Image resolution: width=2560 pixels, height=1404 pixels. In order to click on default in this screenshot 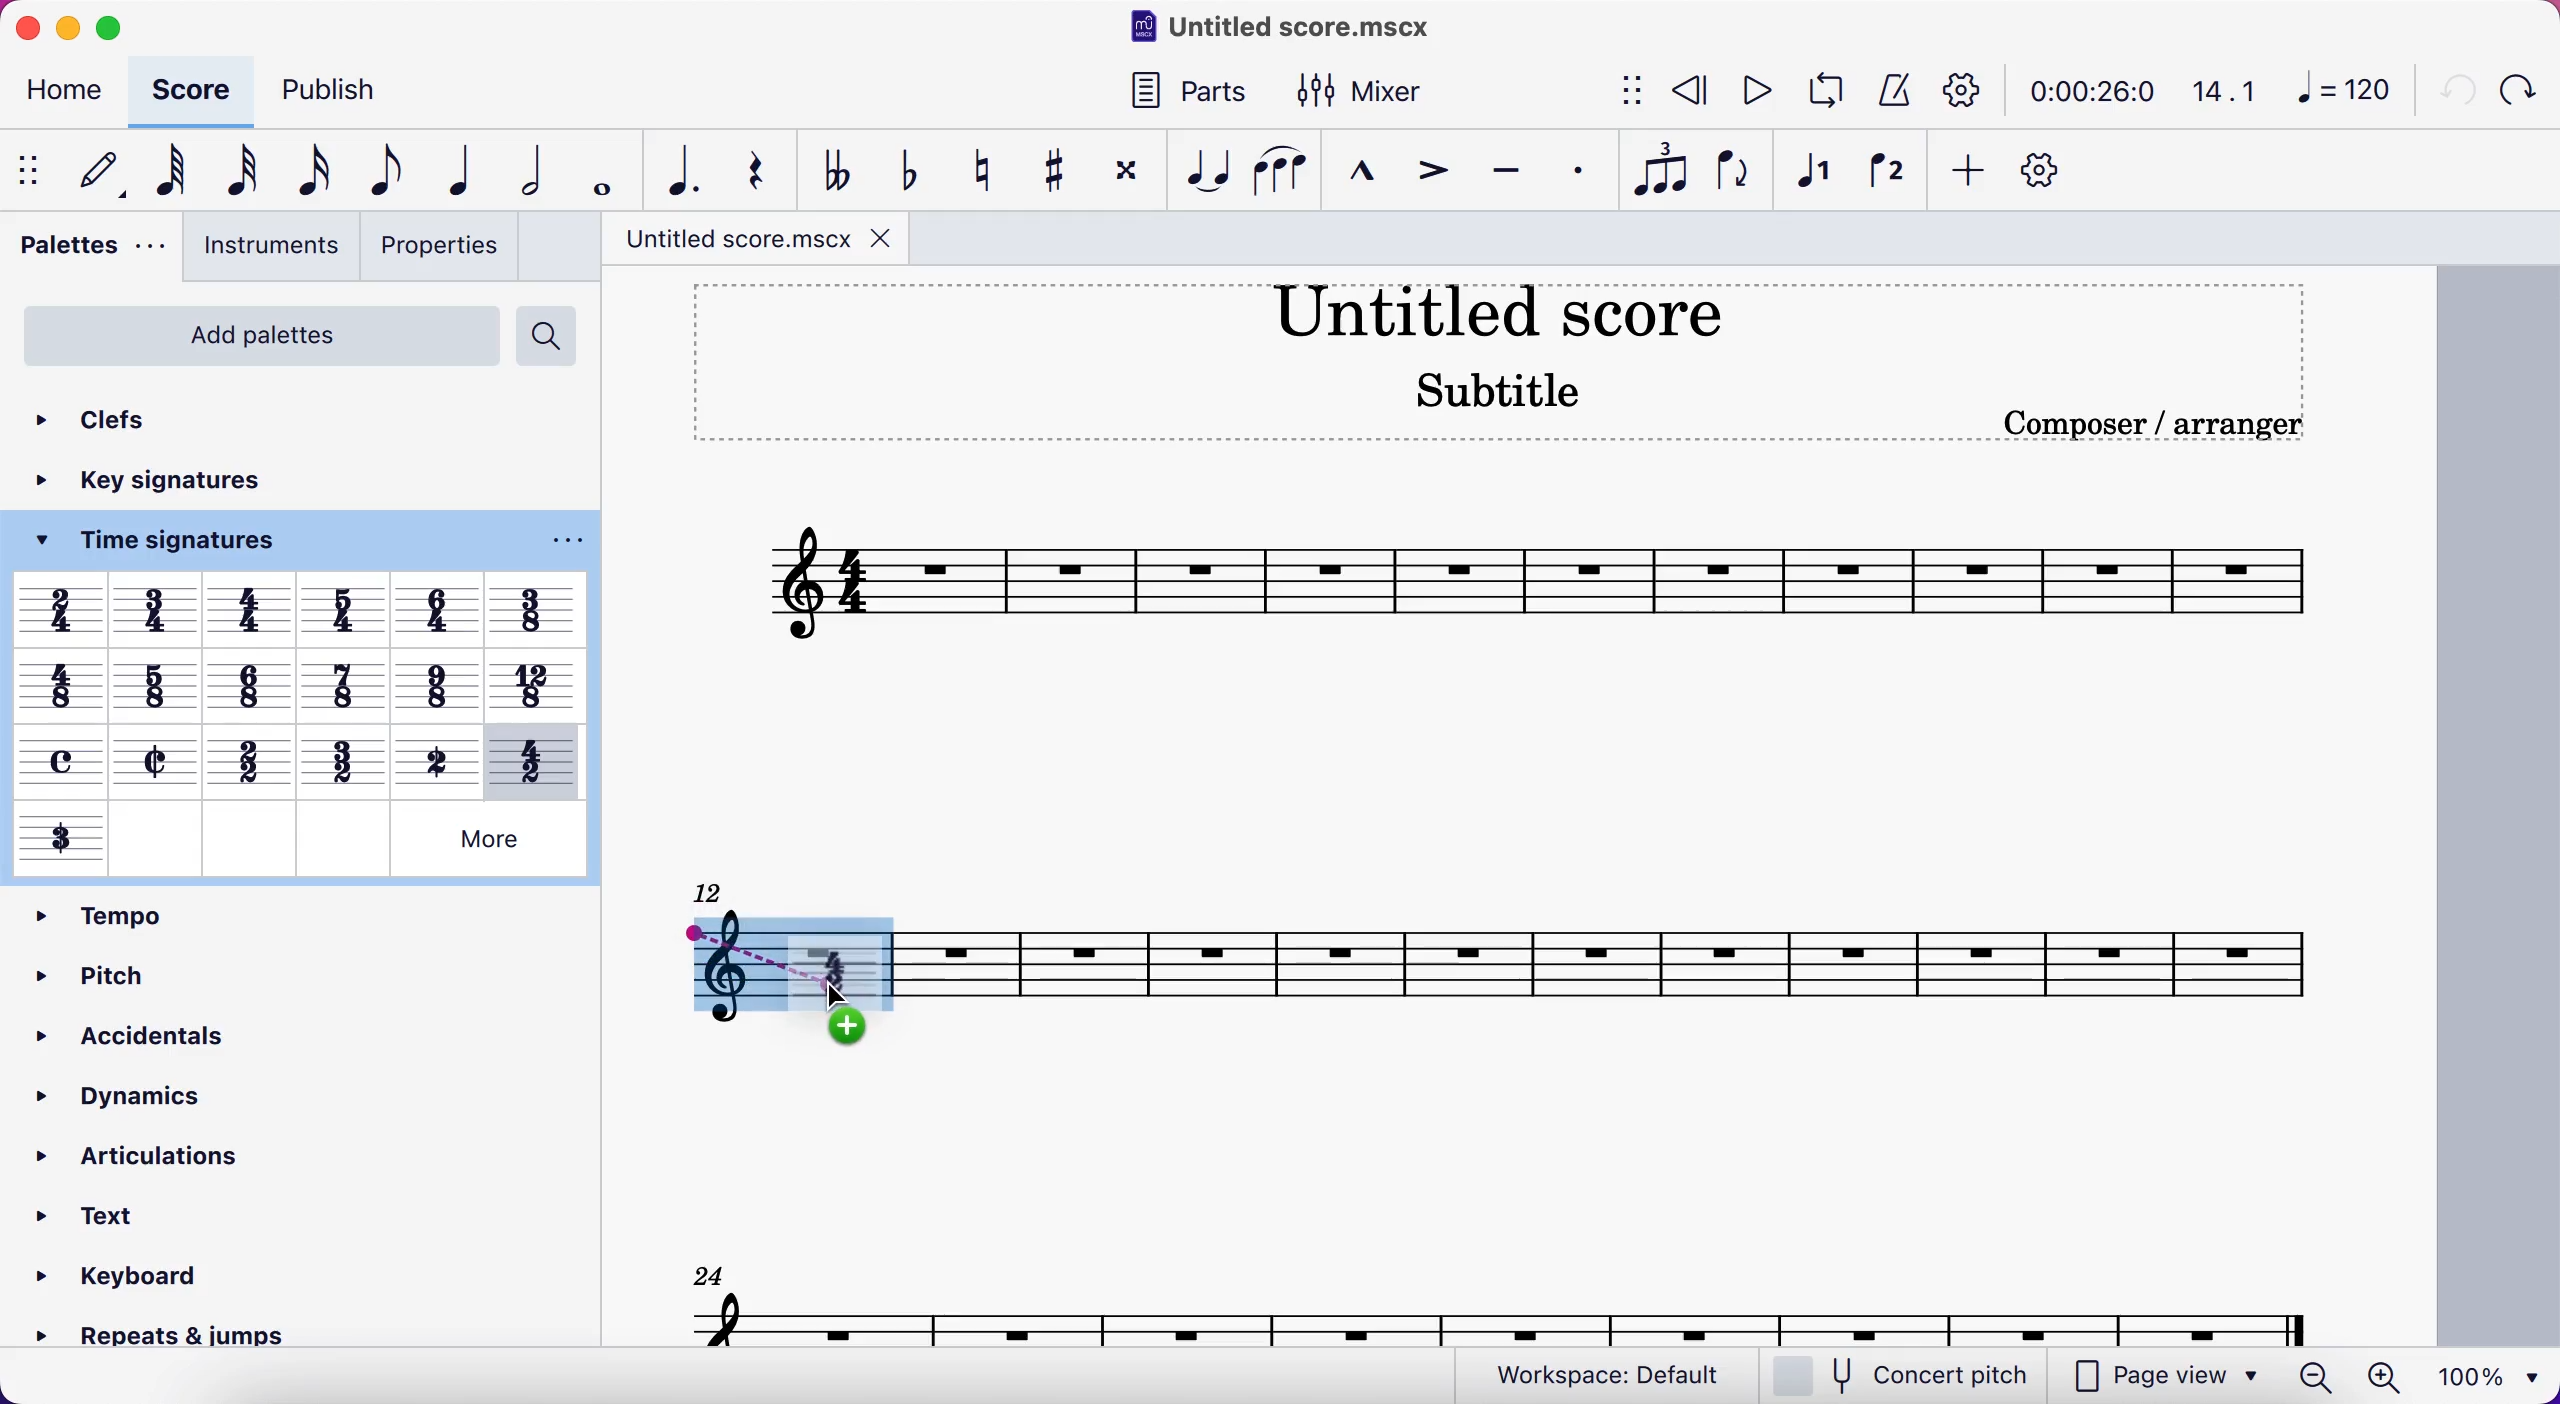, I will do `click(93, 172)`.